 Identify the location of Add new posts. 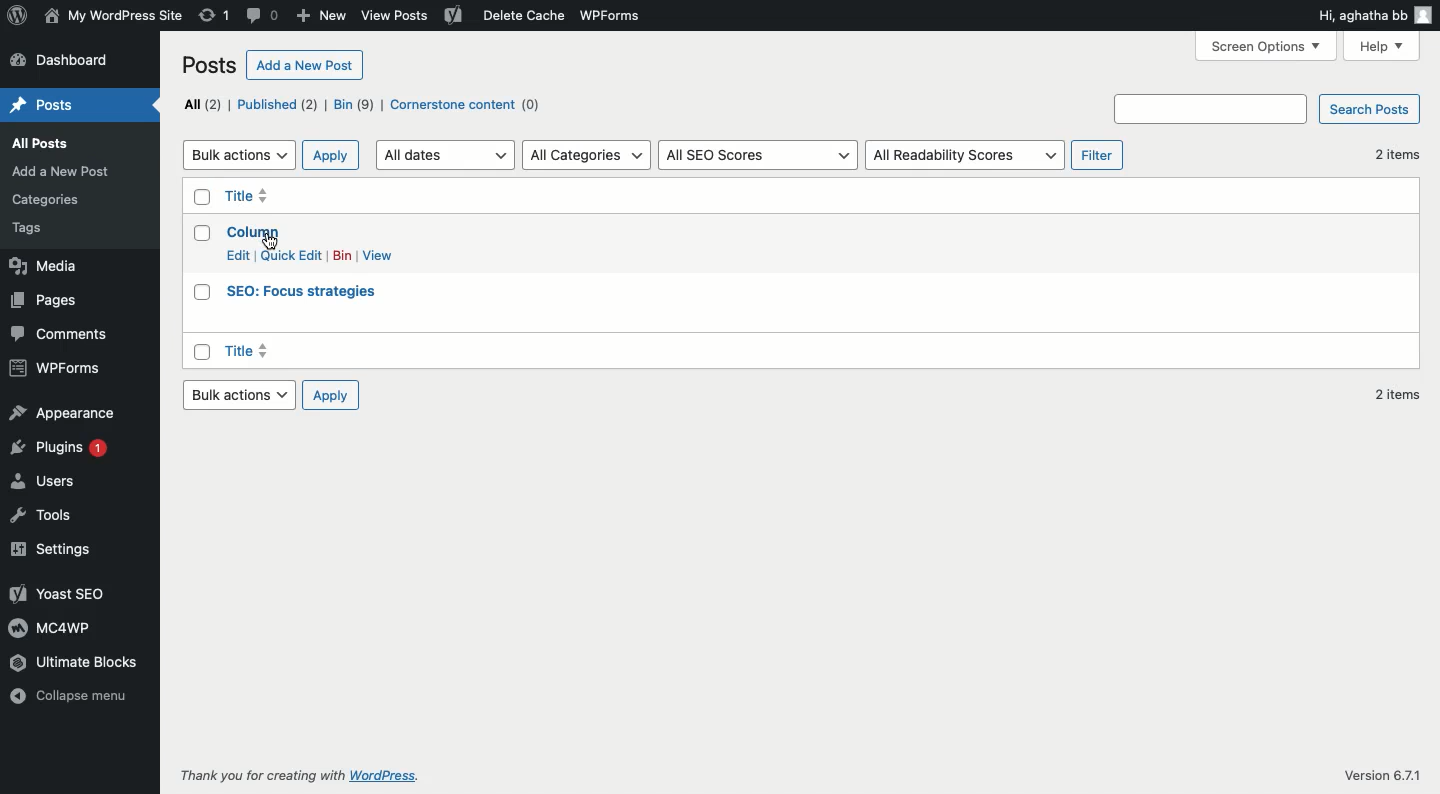
(60, 171).